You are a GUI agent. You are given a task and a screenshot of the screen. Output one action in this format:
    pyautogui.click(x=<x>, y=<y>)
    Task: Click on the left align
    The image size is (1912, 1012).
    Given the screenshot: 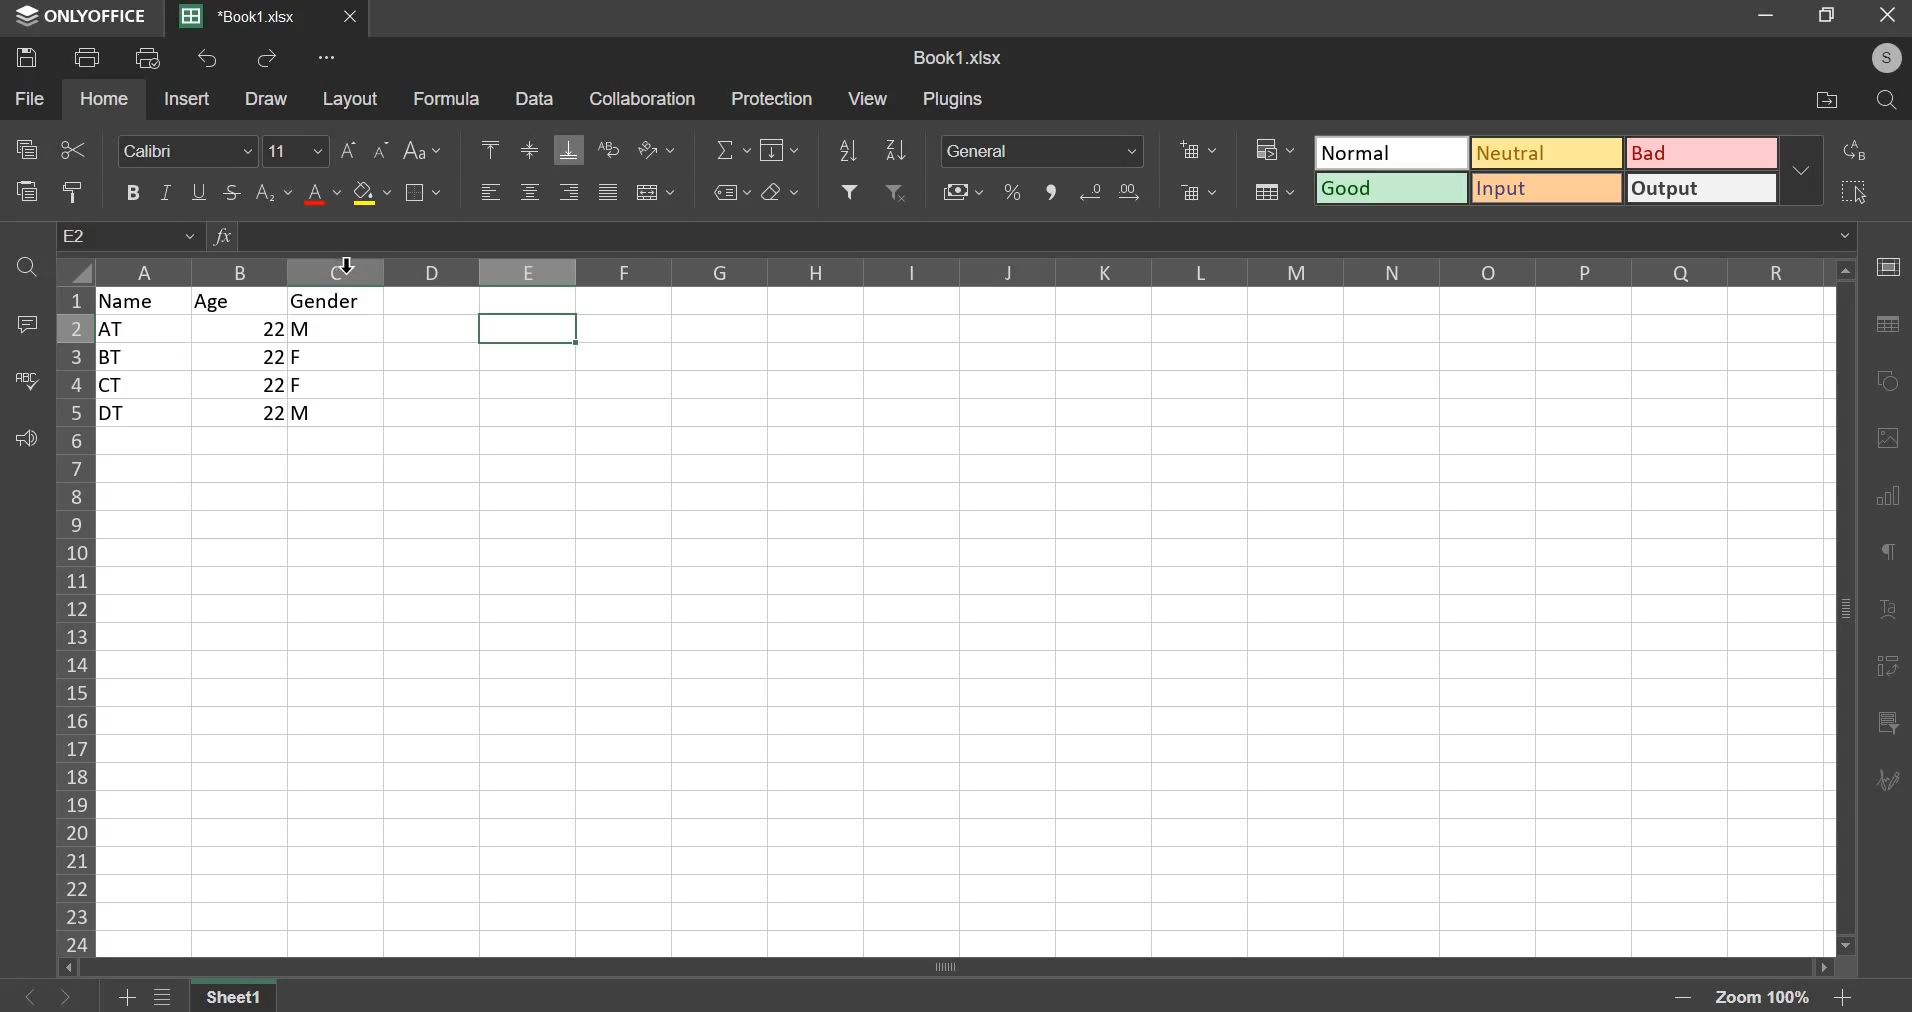 What is the action you would take?
    pyautogui.click(x=491, y=192)
    